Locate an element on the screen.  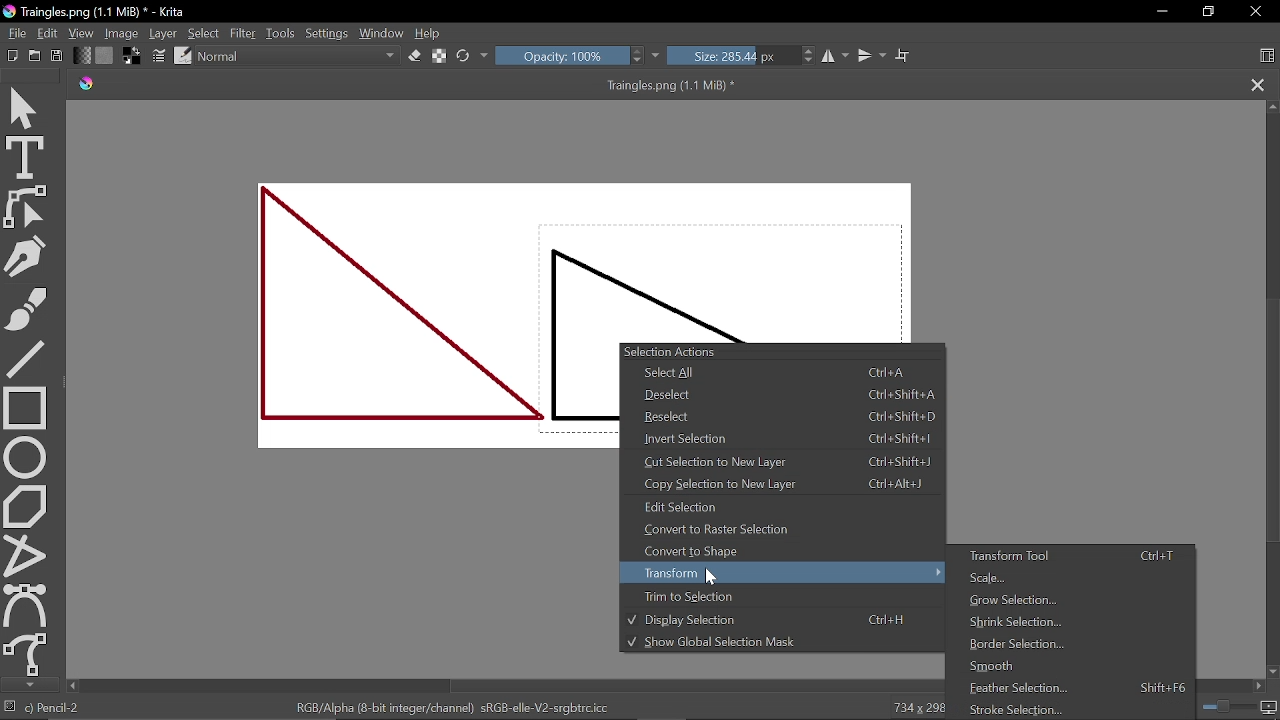
Minimize is located at coordinates (1157, 13).